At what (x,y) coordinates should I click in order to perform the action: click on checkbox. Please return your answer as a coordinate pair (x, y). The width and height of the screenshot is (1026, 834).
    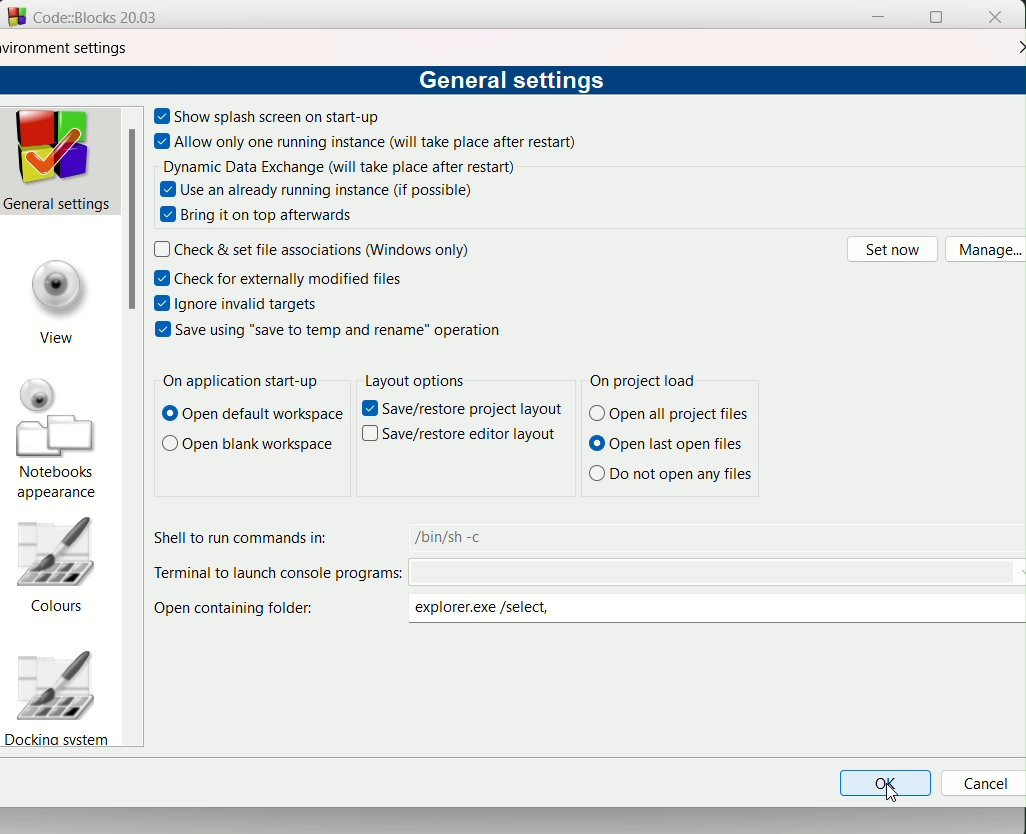
    Looking at the image, I should click on (162, 330).